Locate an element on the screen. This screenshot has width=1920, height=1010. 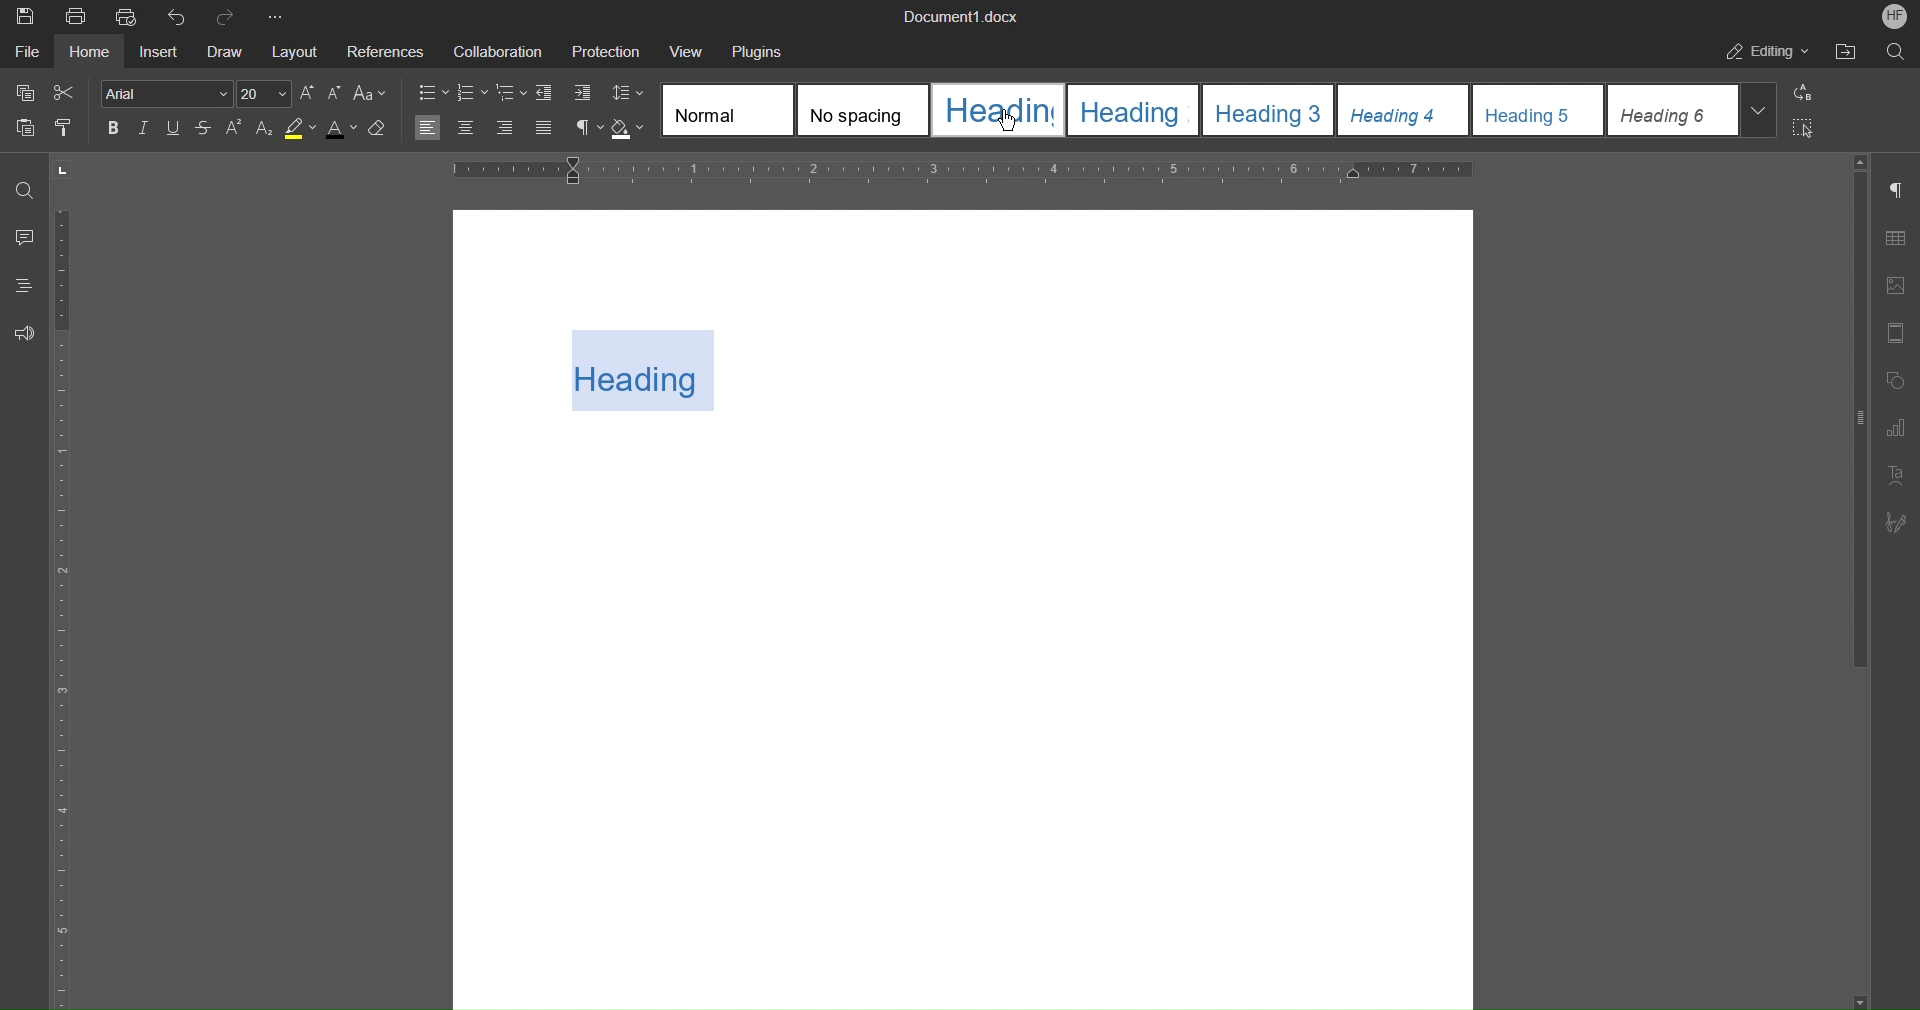
Vertical Ruler is located at coordinates (67, 605).